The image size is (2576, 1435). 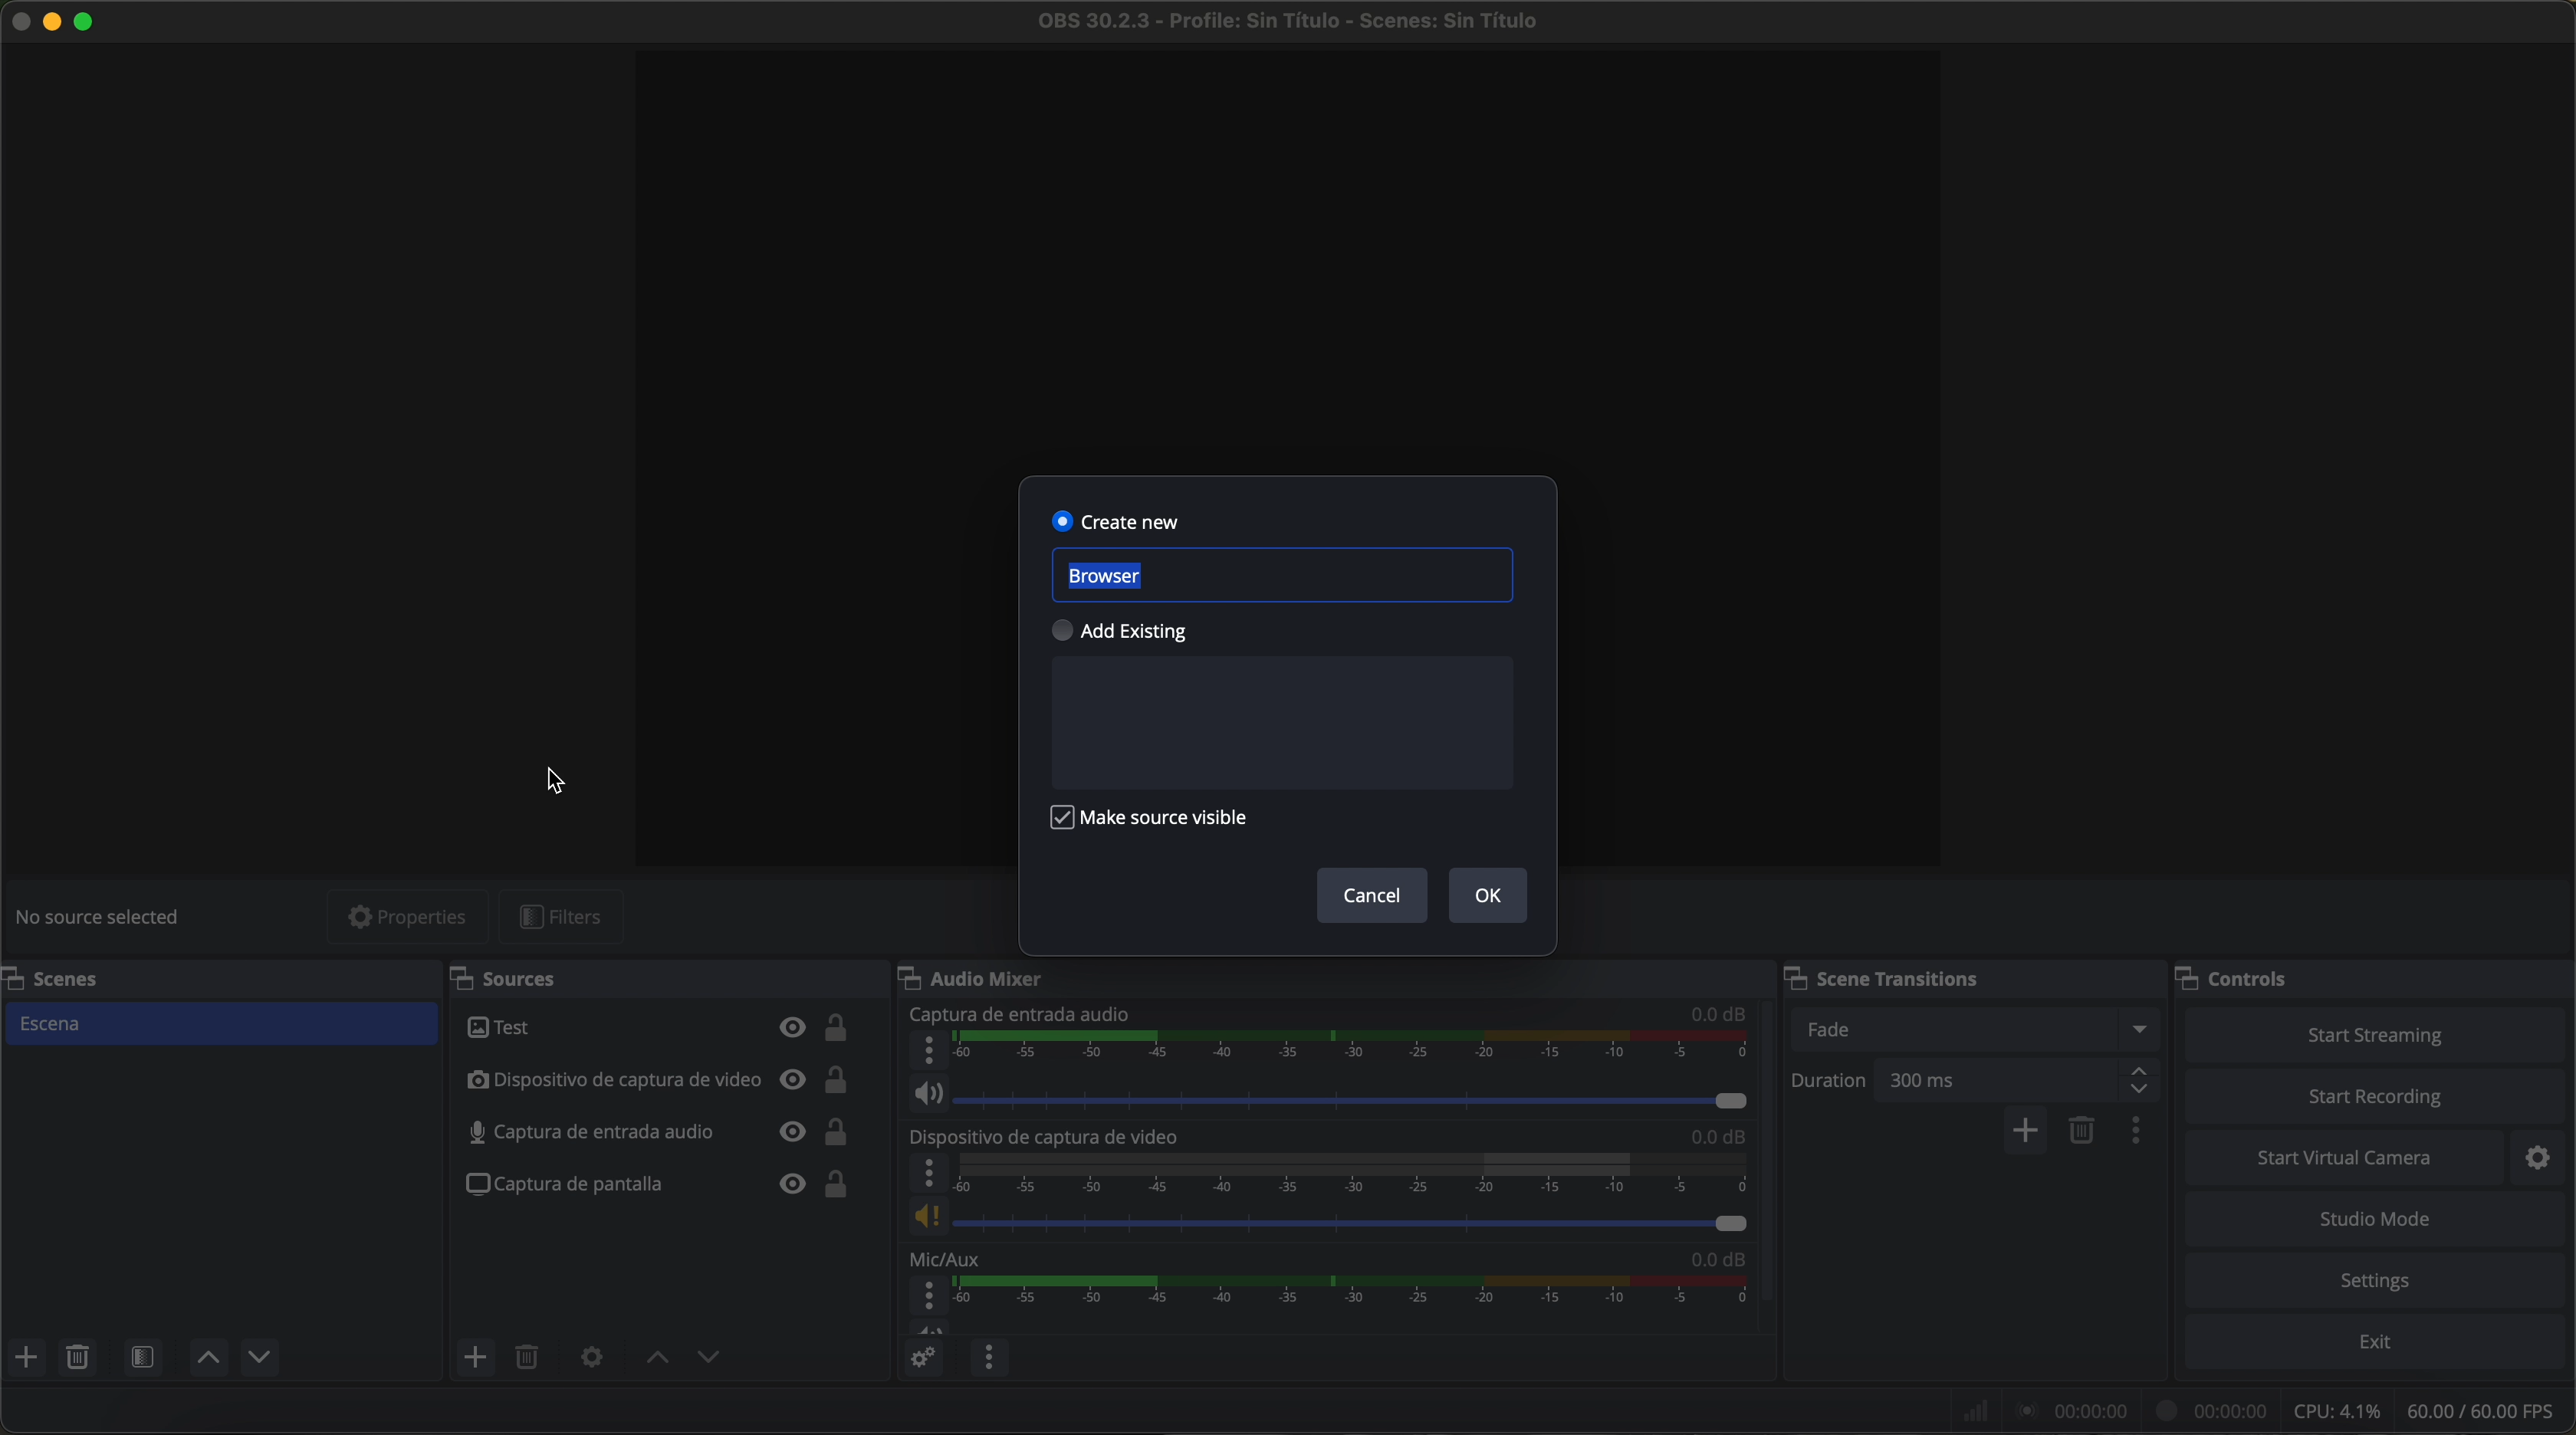 What do you see at coordinates (2241, 975) in the screenshot?
I see `controls` at bounding box center [2241, 975].